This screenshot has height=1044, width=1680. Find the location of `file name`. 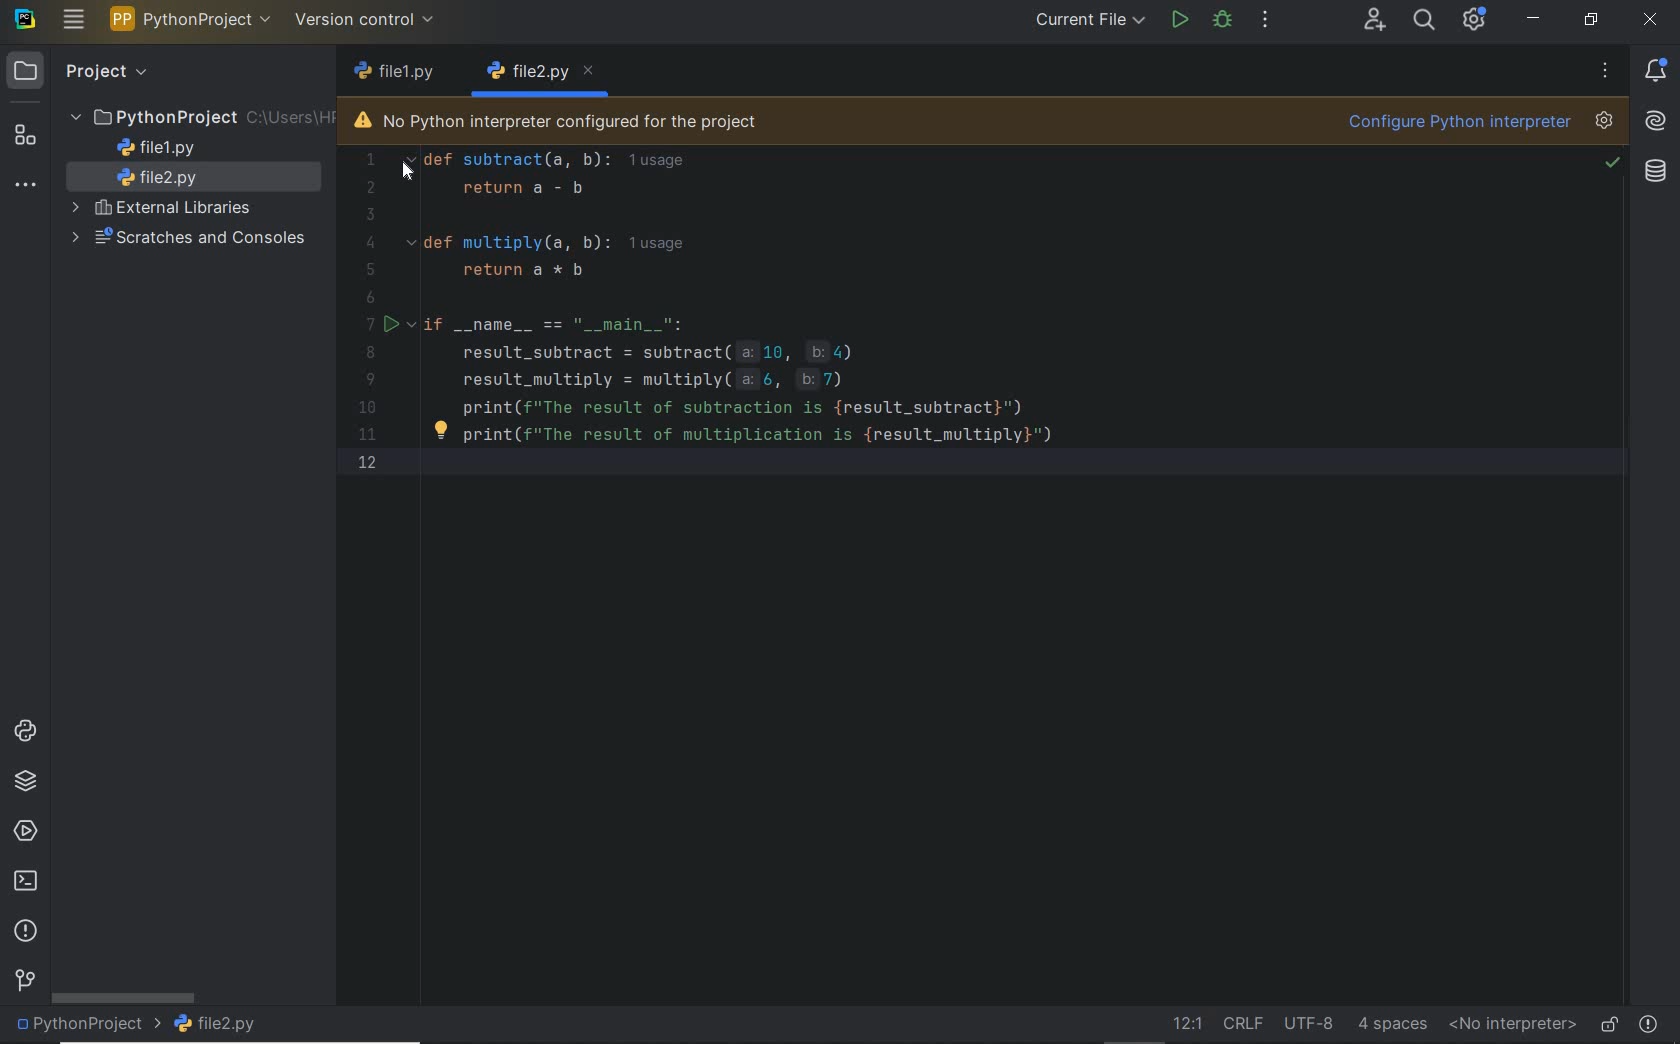

file name is located at coordinates (216, 1026).